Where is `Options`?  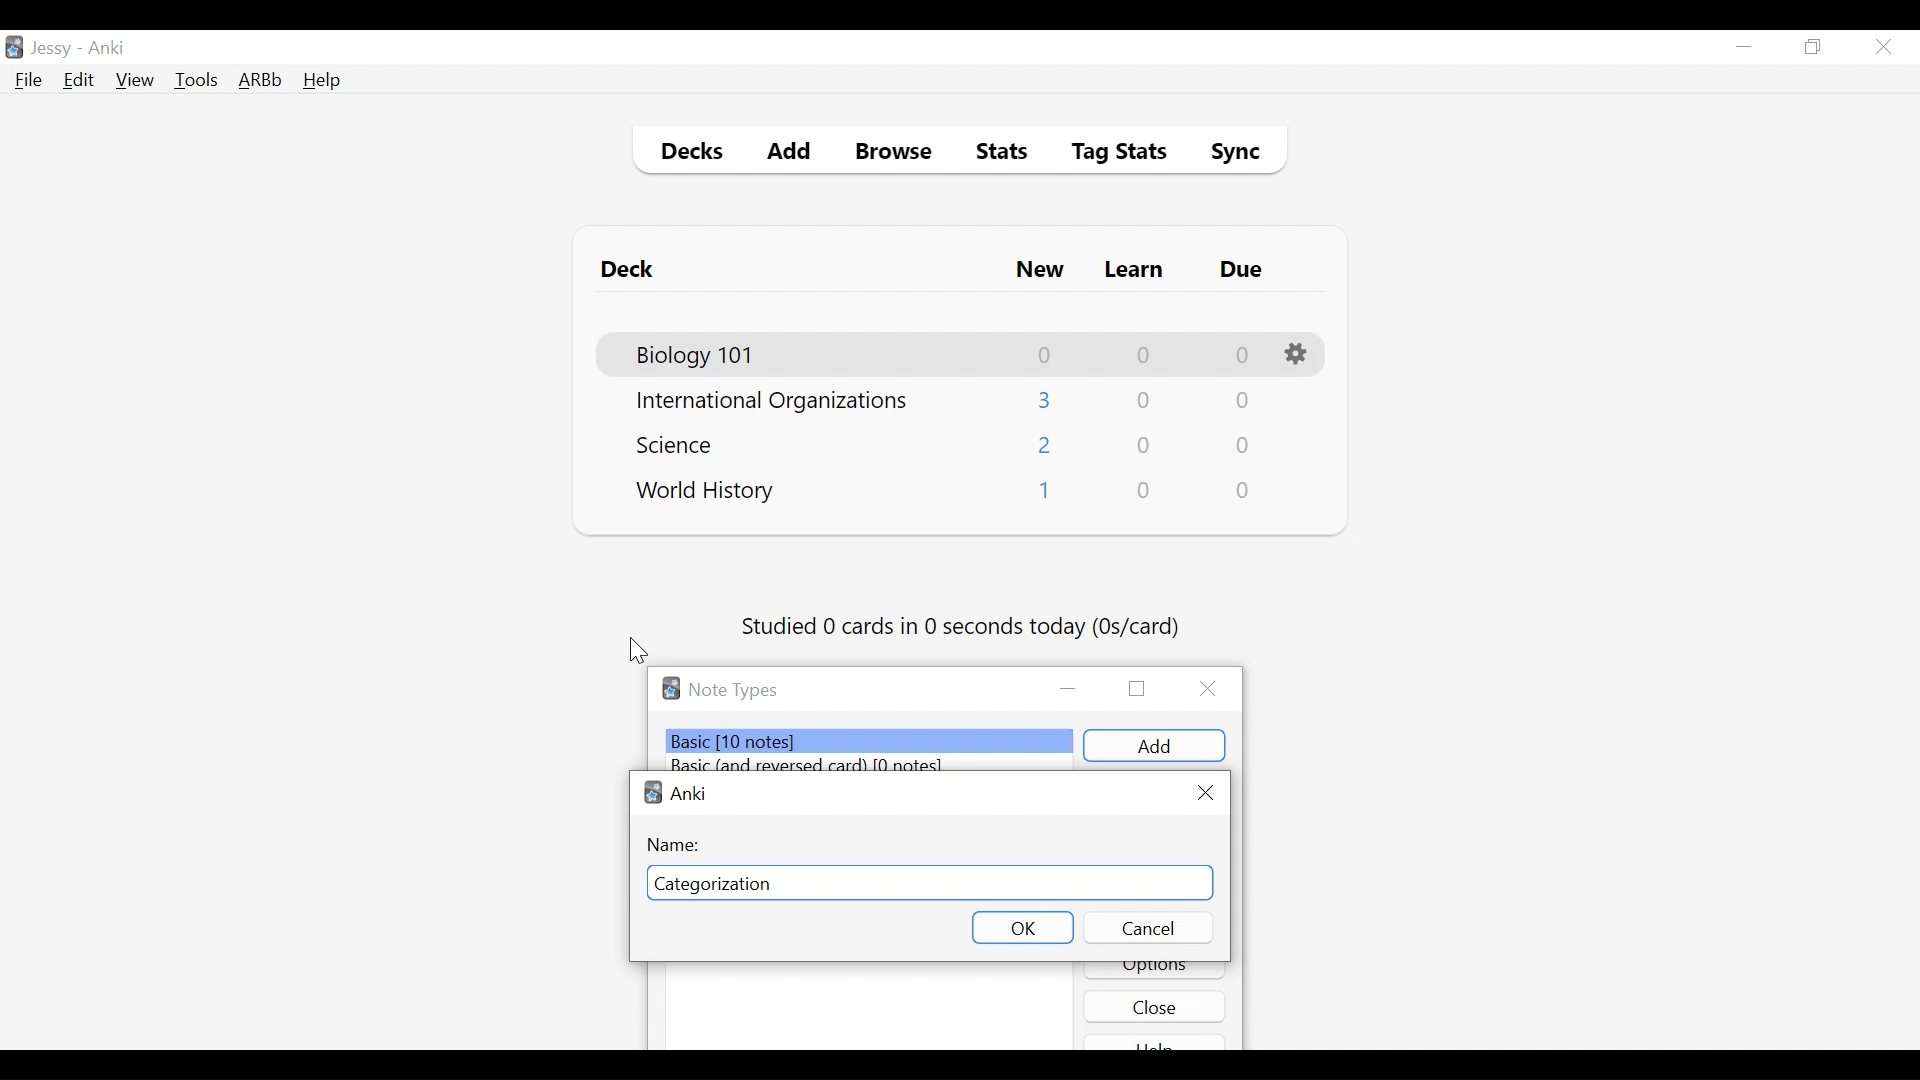 Options is located at coordinates (1155, 971).